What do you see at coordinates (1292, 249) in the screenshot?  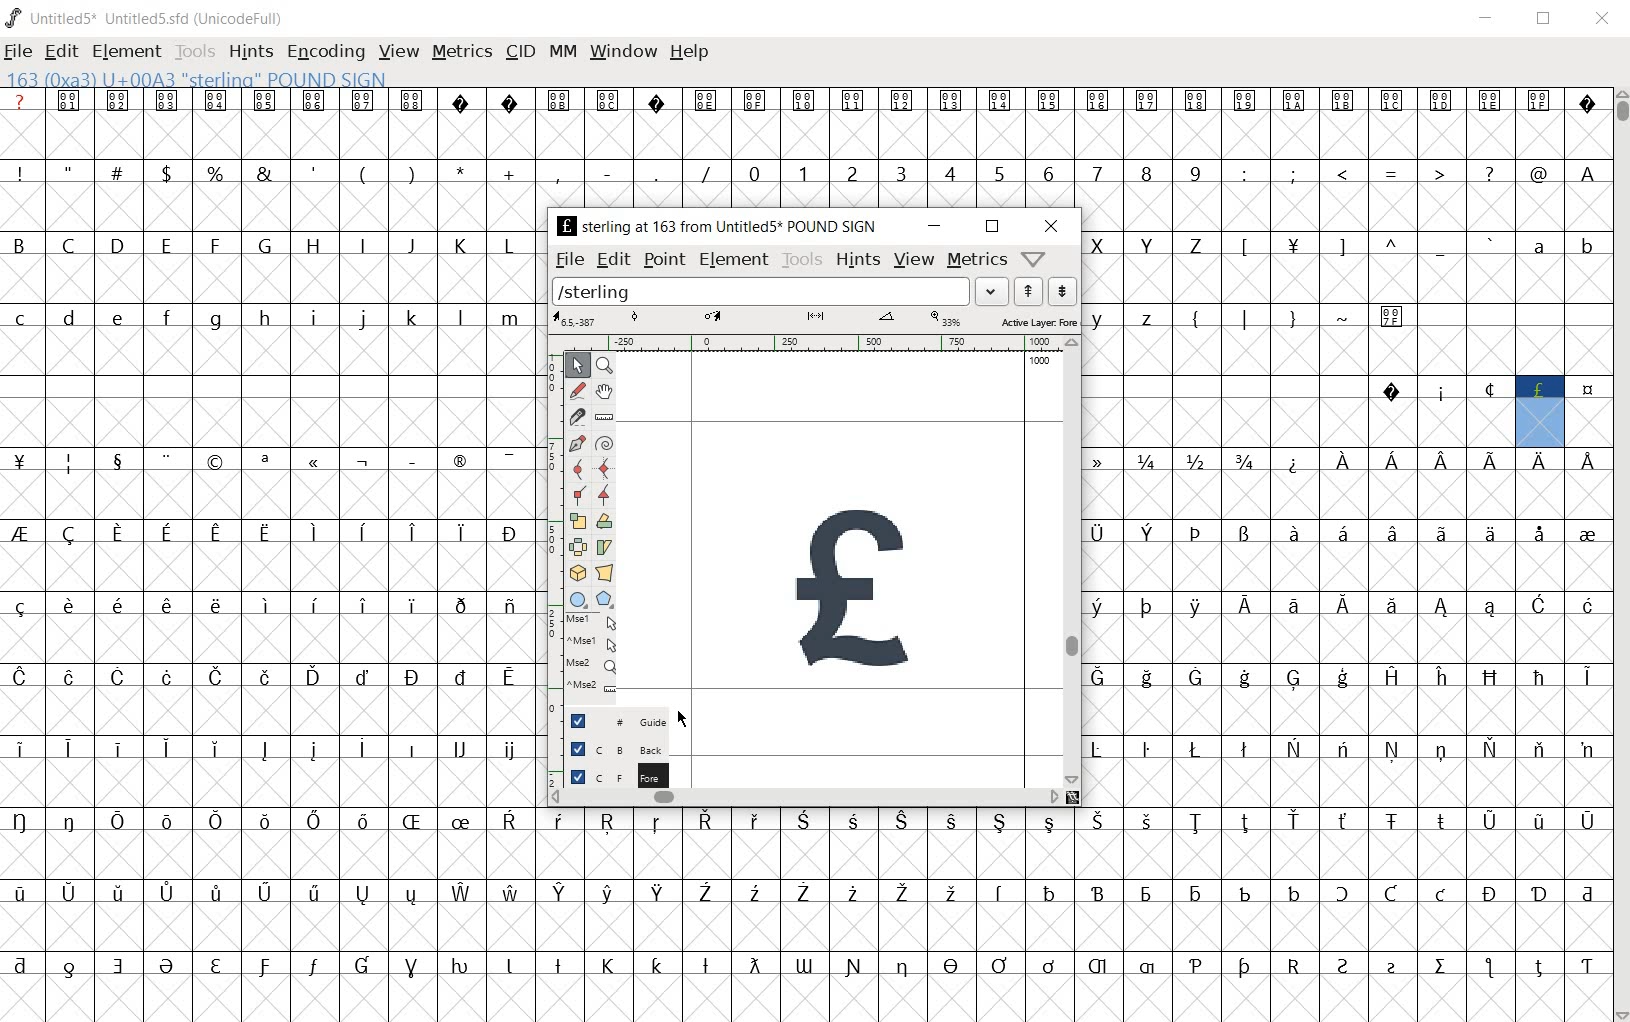 I see `Symbol` at bounding box center [1292, 249].